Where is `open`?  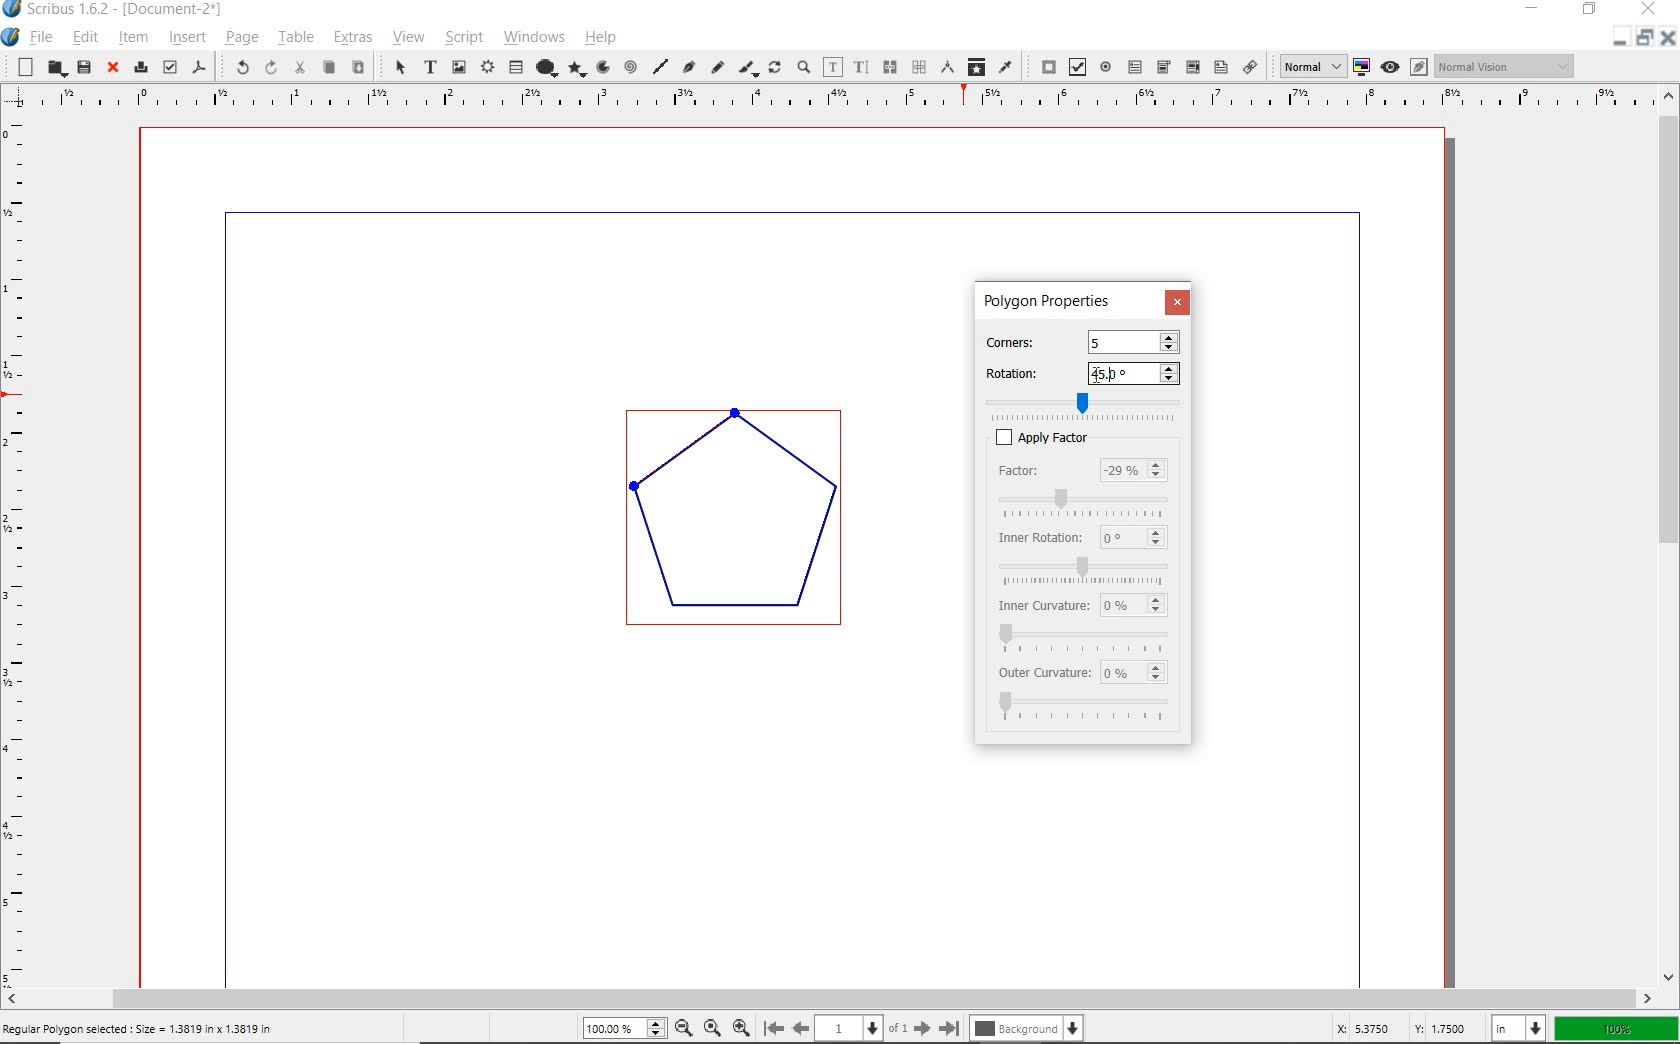
open is located at coordinates (53, 68).